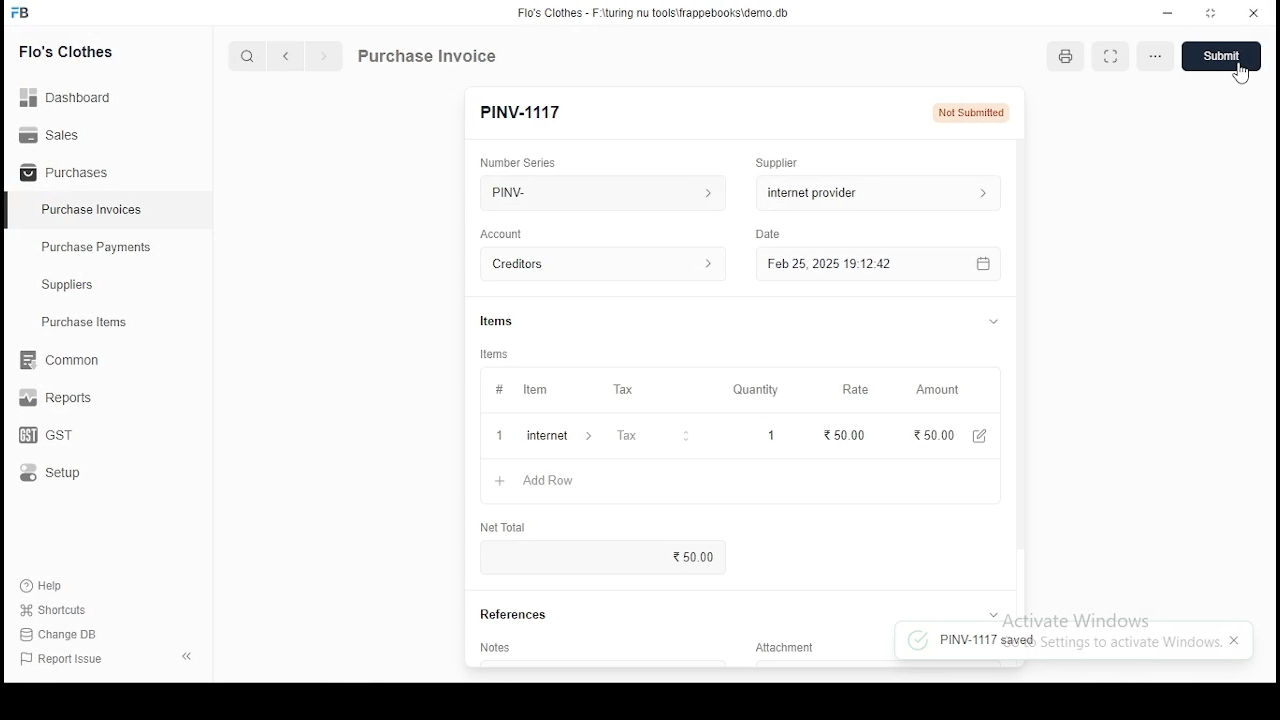  Describe the element at coordinates (499, 437) in the screenshot. I see `+` at that location.